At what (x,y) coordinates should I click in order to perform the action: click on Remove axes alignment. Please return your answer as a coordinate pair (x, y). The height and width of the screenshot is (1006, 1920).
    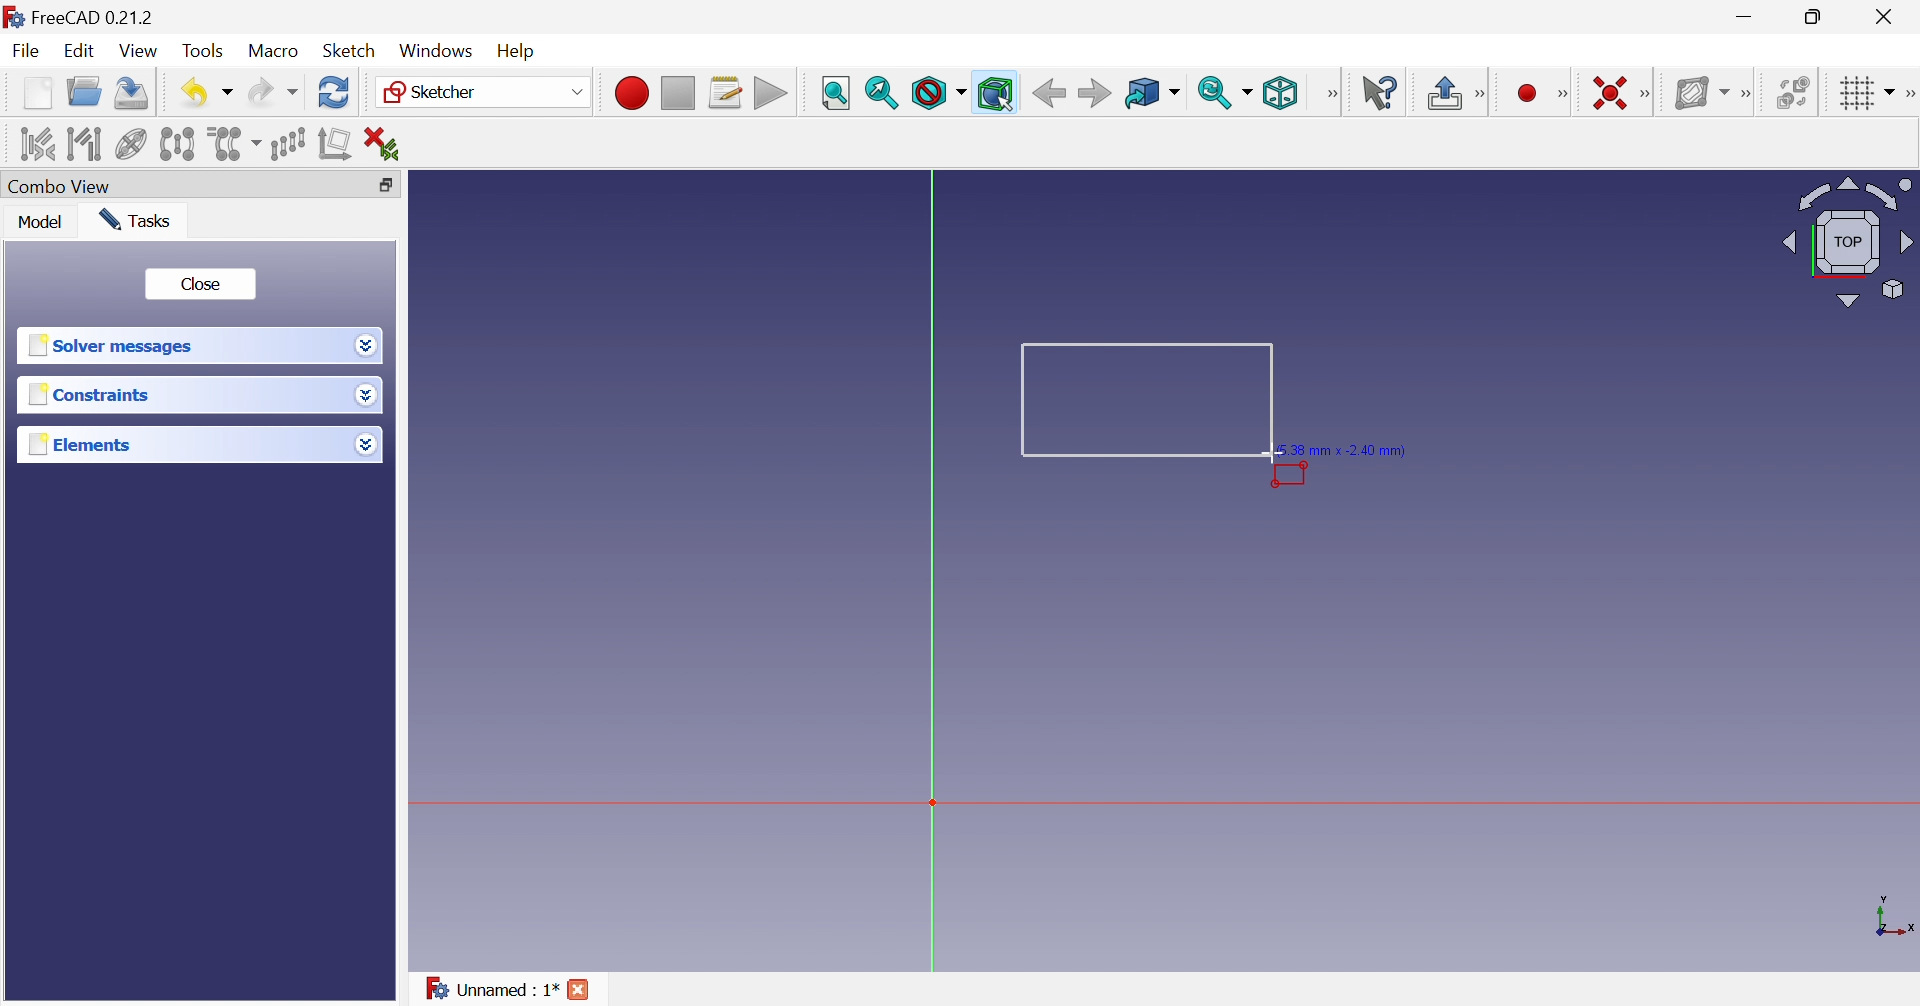
    Looking at the image, I should click on (335, 146).